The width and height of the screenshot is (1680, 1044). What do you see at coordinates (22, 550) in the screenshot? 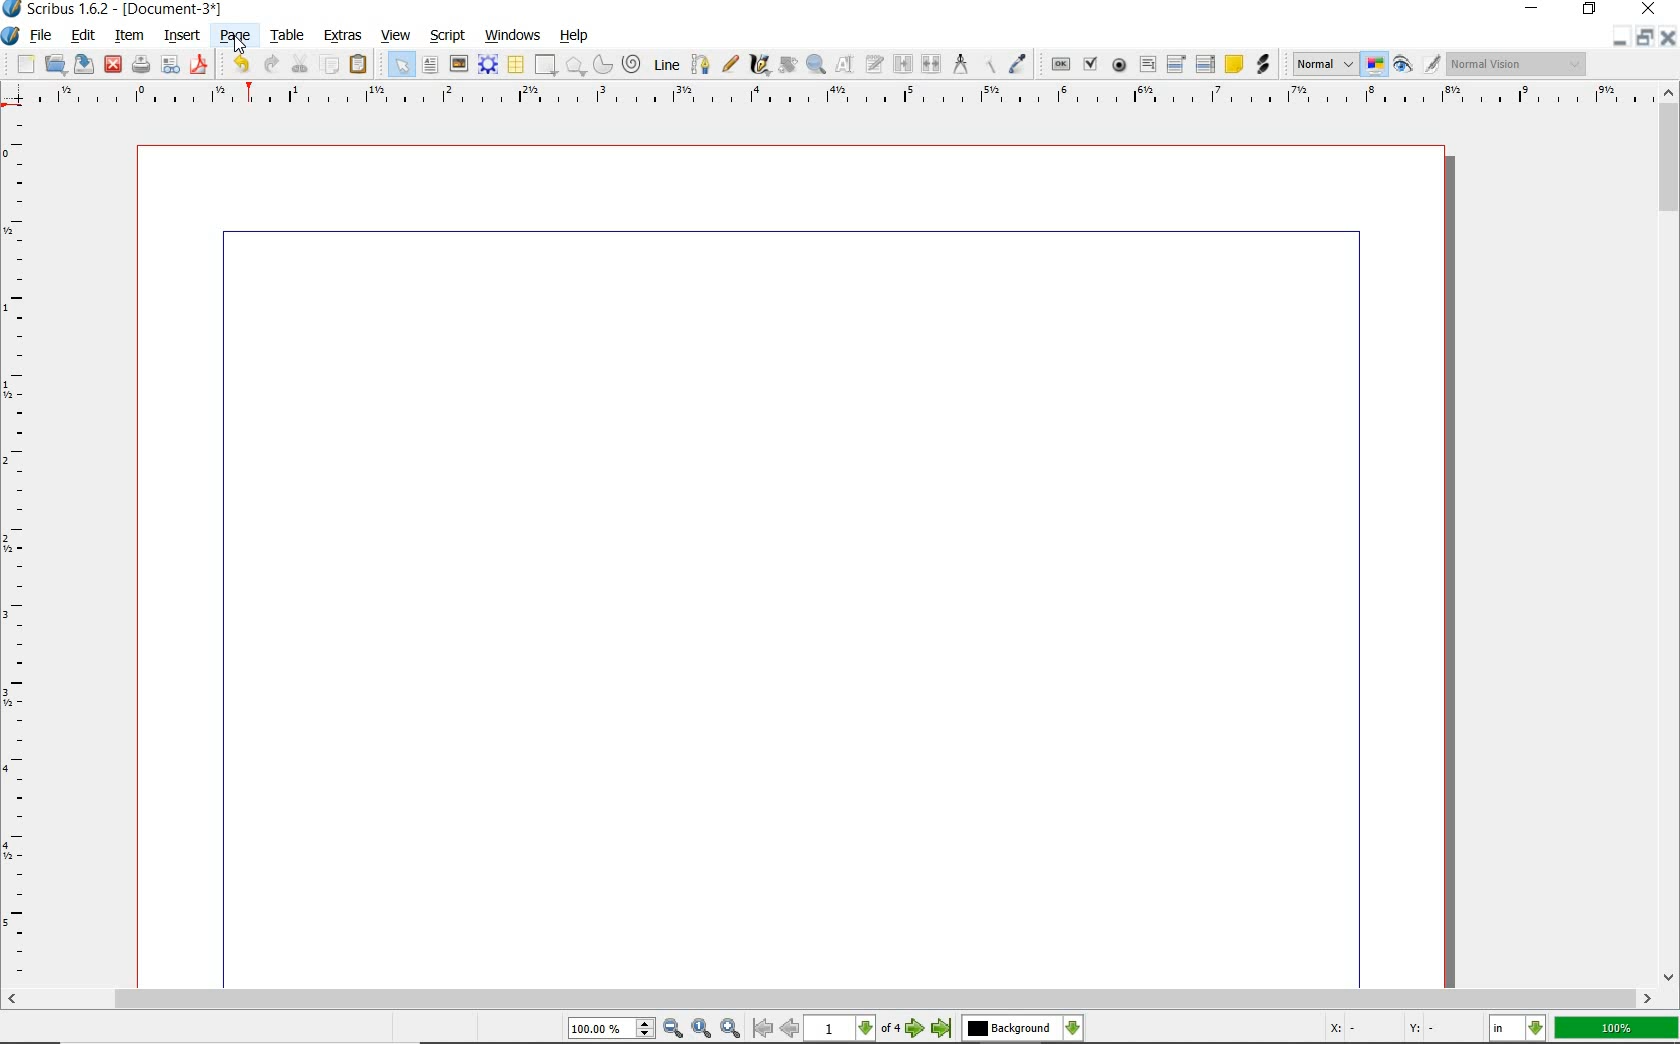
I see `Vertical Margin` at bounding box center [22, 550].